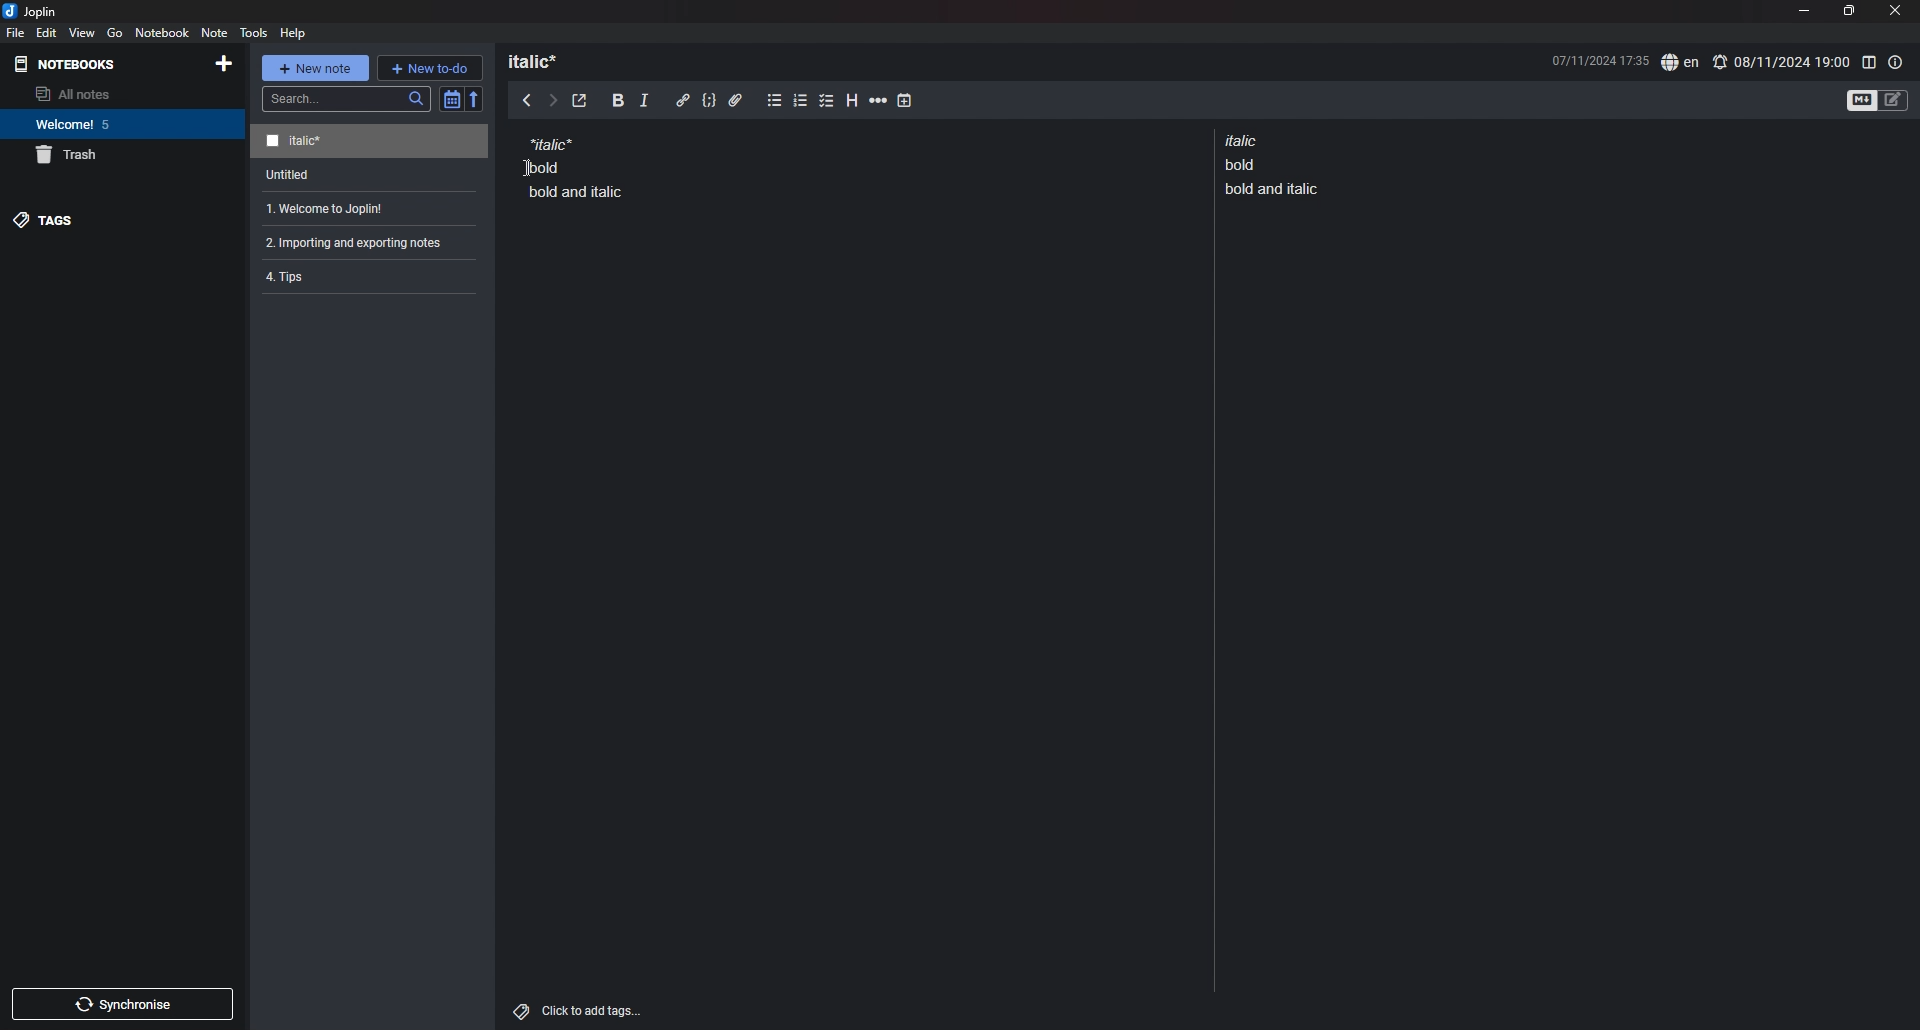 This screenshot has height=1030, width=1920. I want to click on toggle external editor, so click(580, 101).